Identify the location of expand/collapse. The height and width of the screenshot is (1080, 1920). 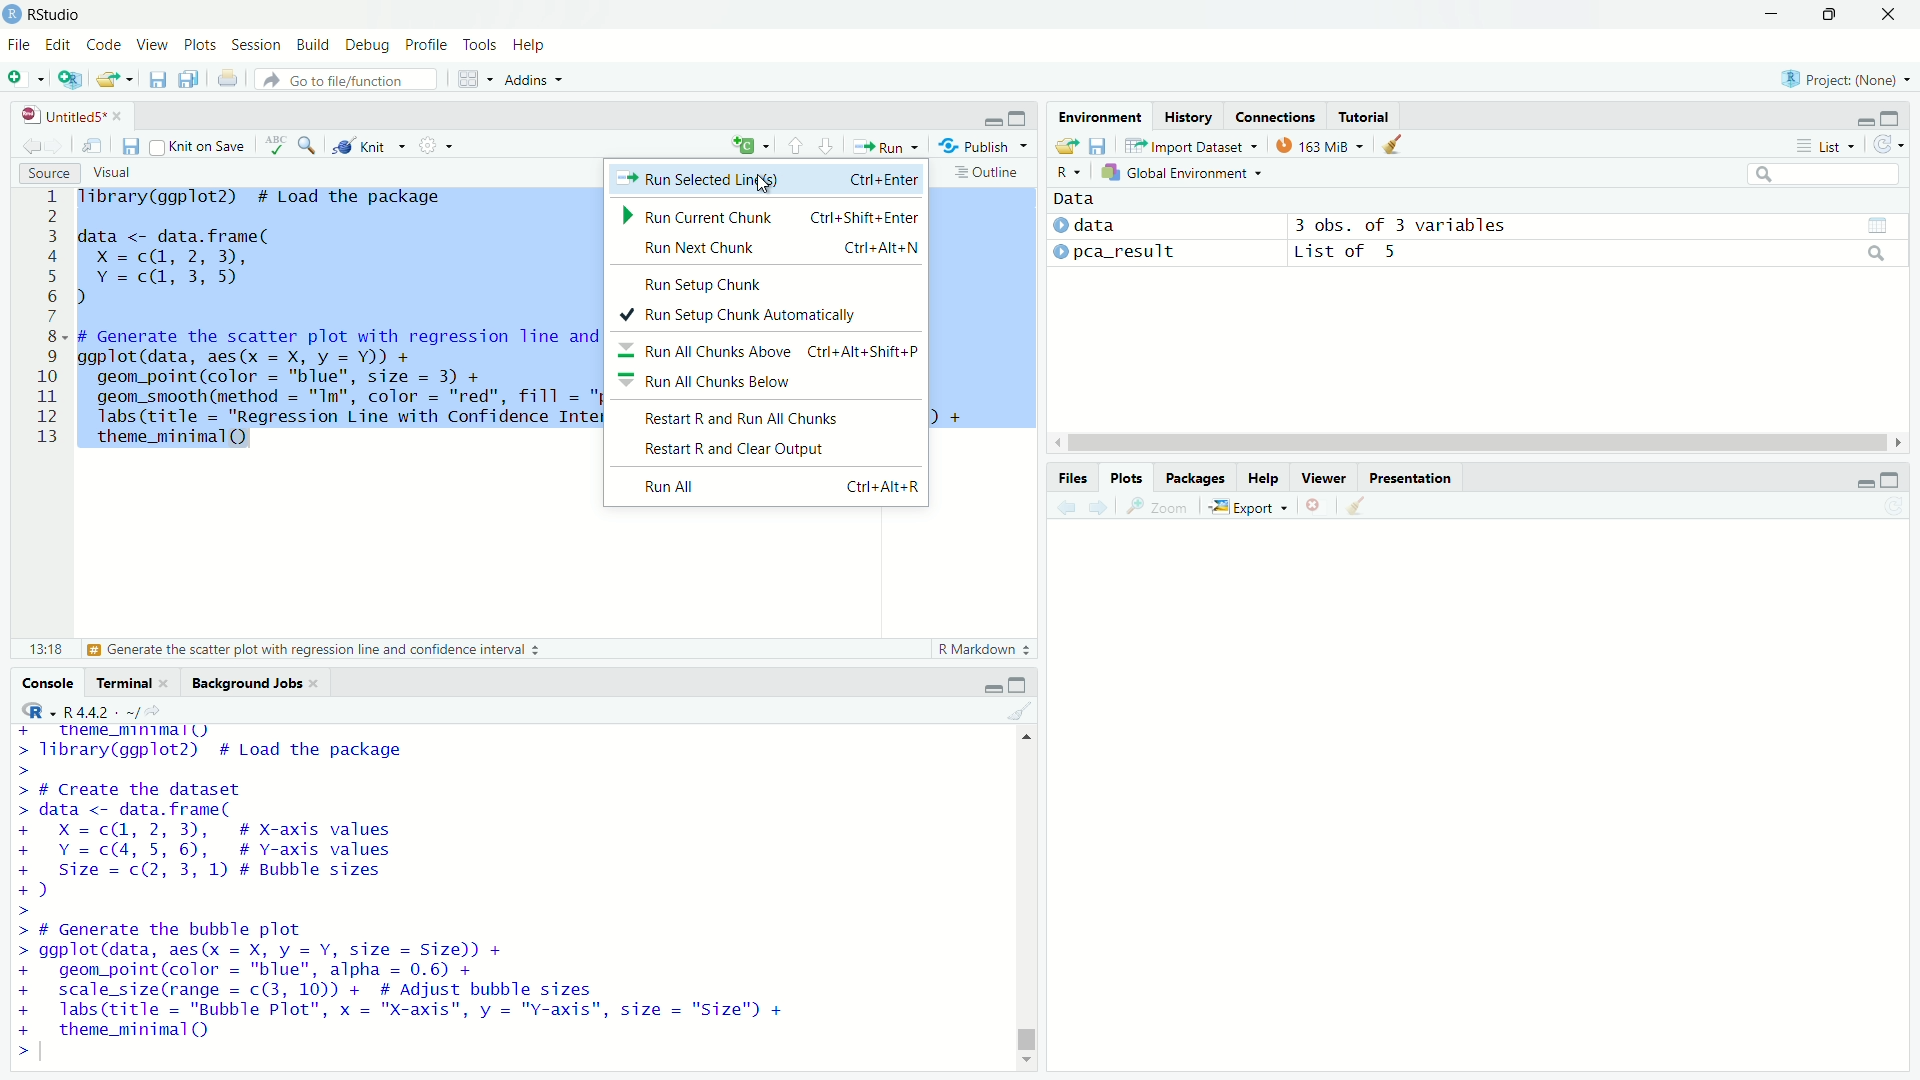
(1059, 226).